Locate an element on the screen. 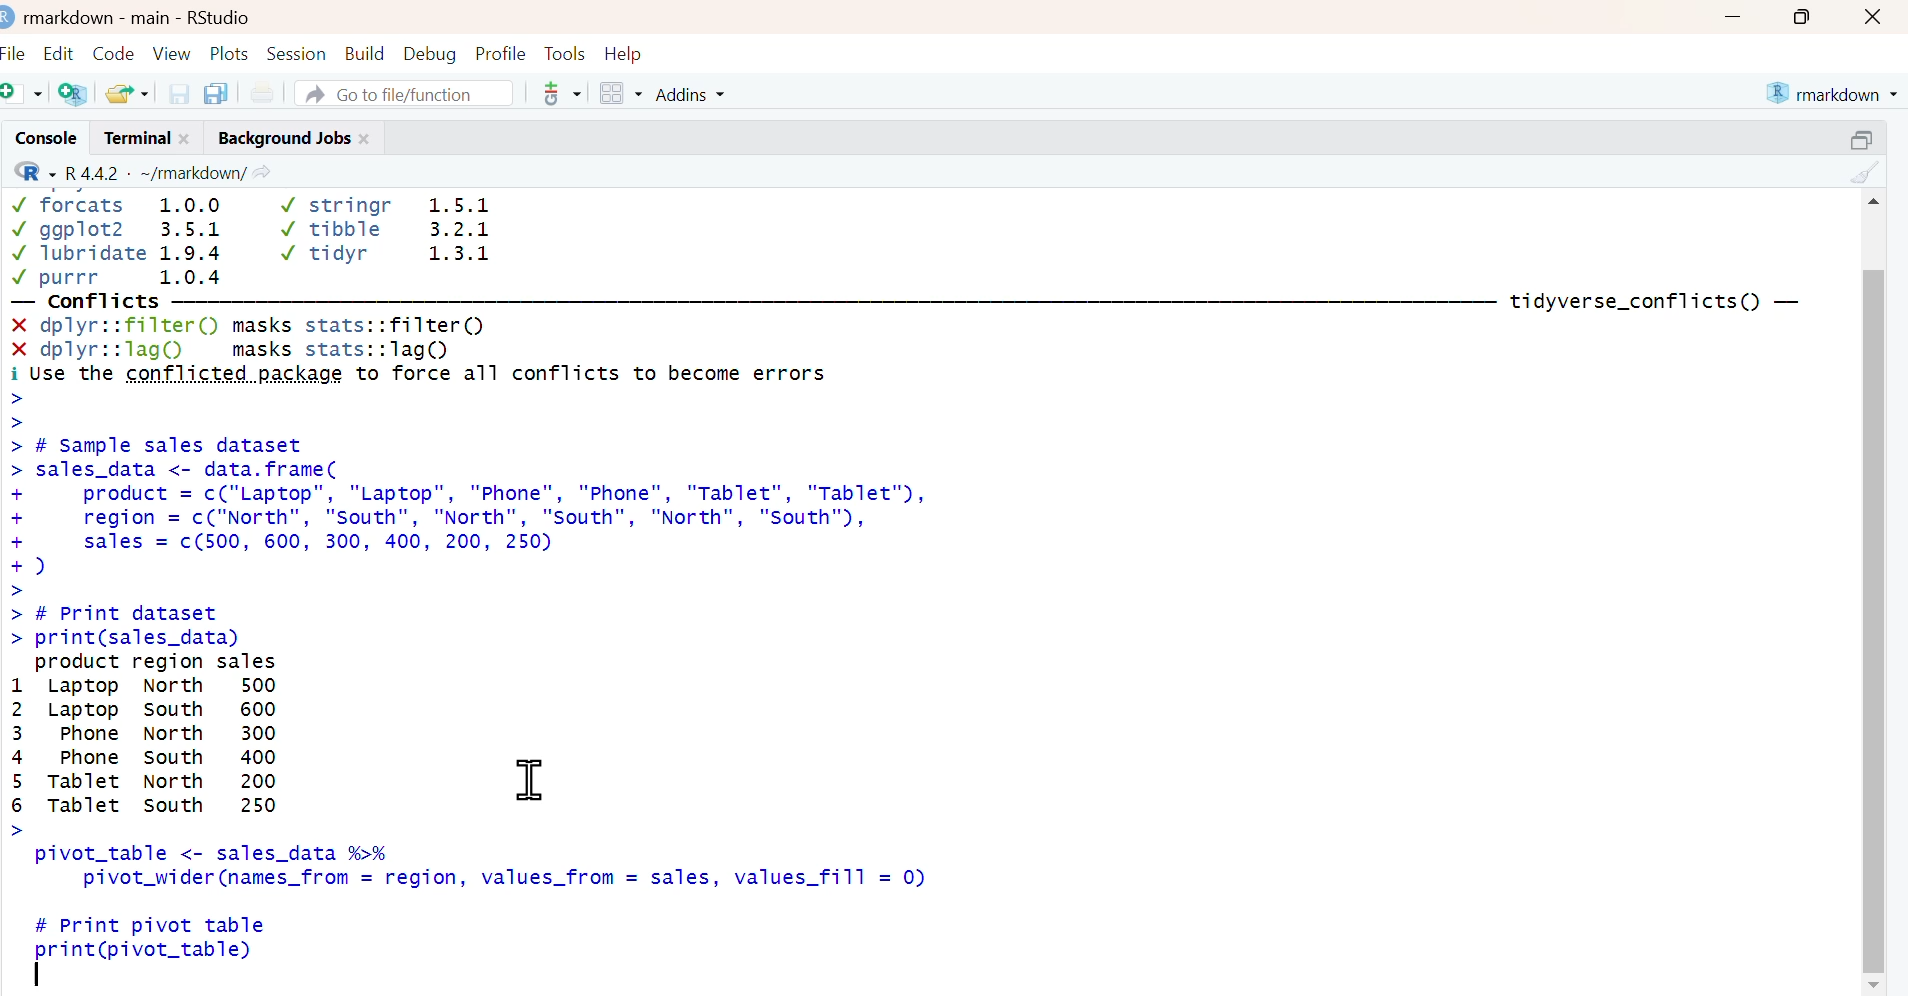 The image size is (1908, 996). Background Jobs is located at coordinates (281, 136).